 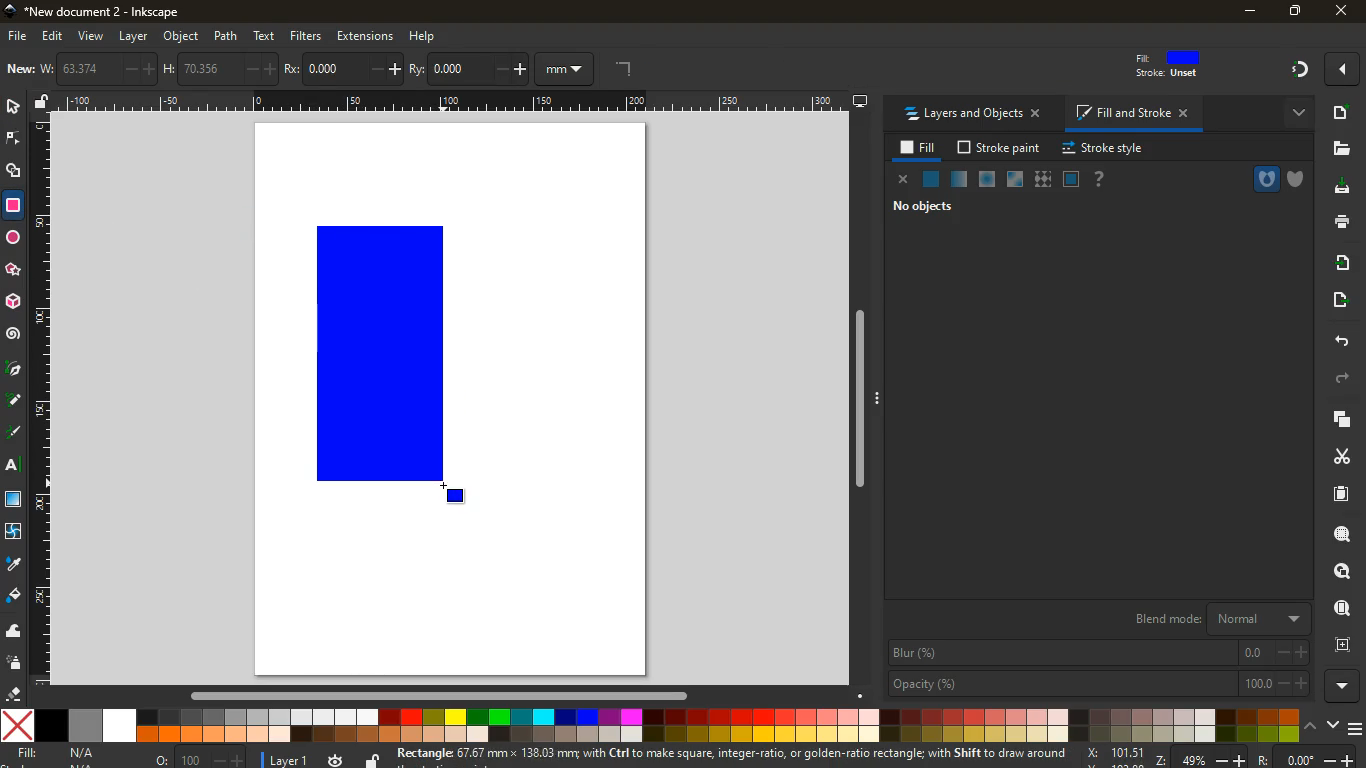 I want to click on hole, so click(x=1265, y=178).